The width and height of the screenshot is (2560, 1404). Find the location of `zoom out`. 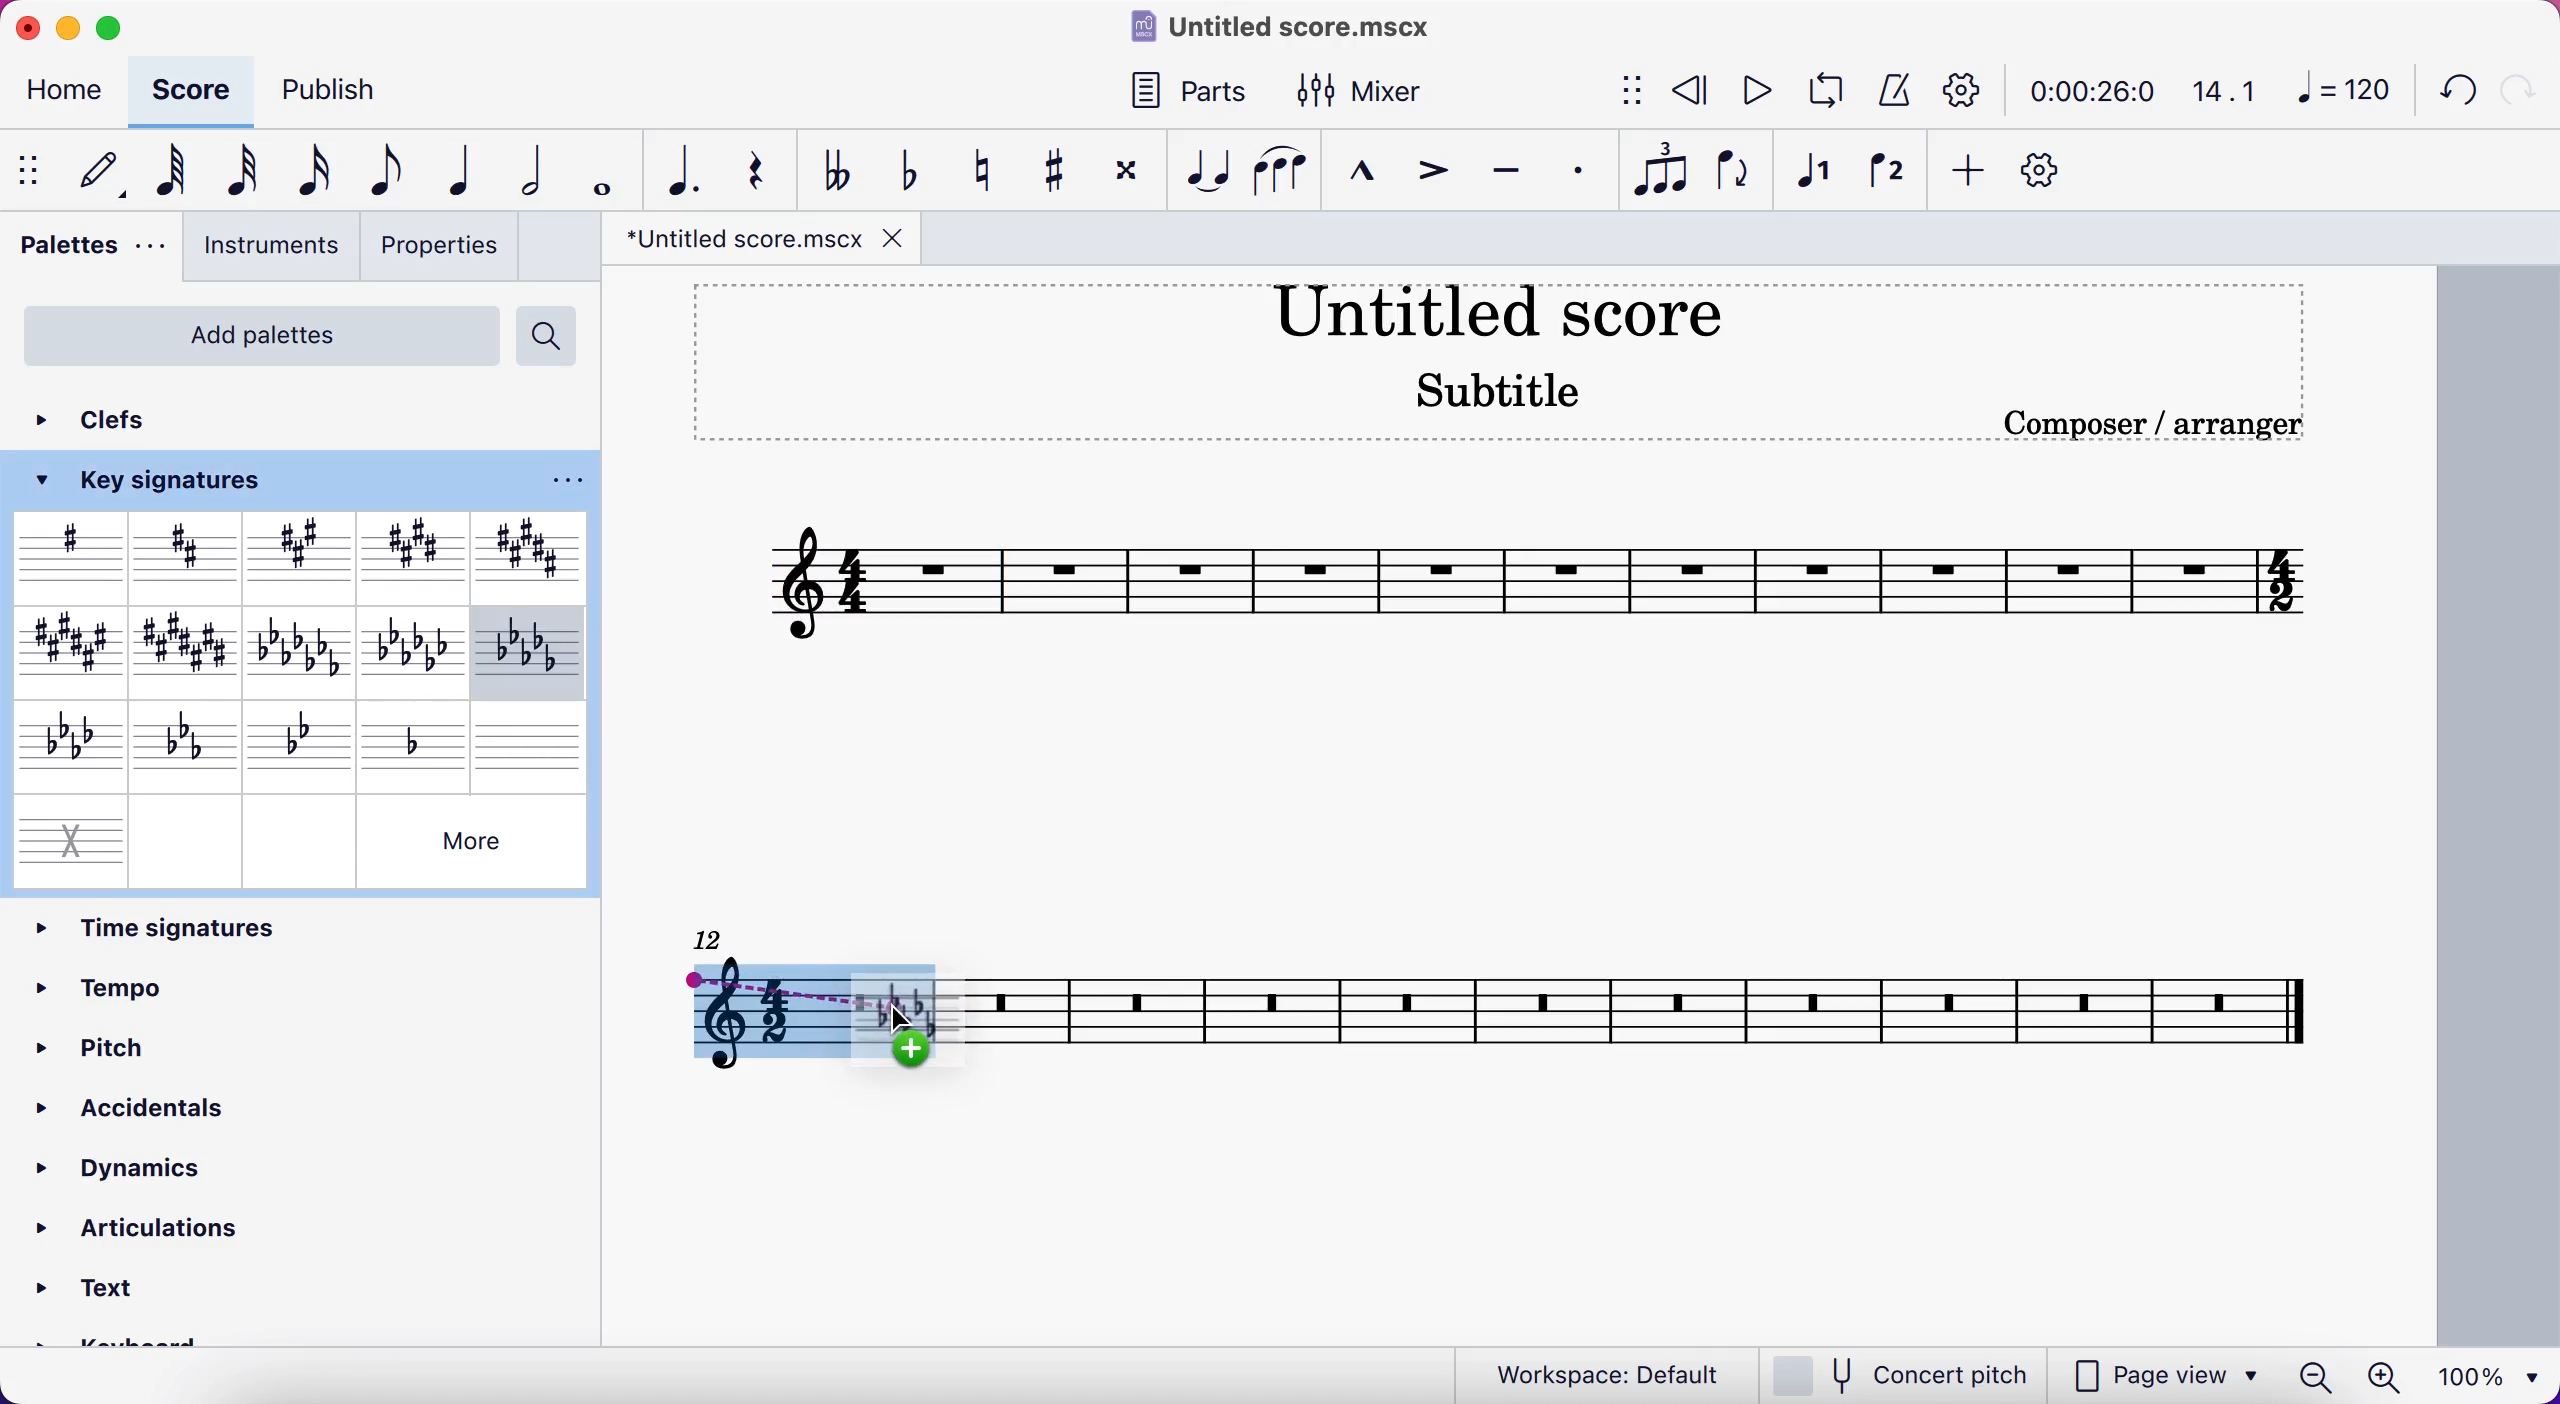

zoom out is located at coordinates (2314, 1376).